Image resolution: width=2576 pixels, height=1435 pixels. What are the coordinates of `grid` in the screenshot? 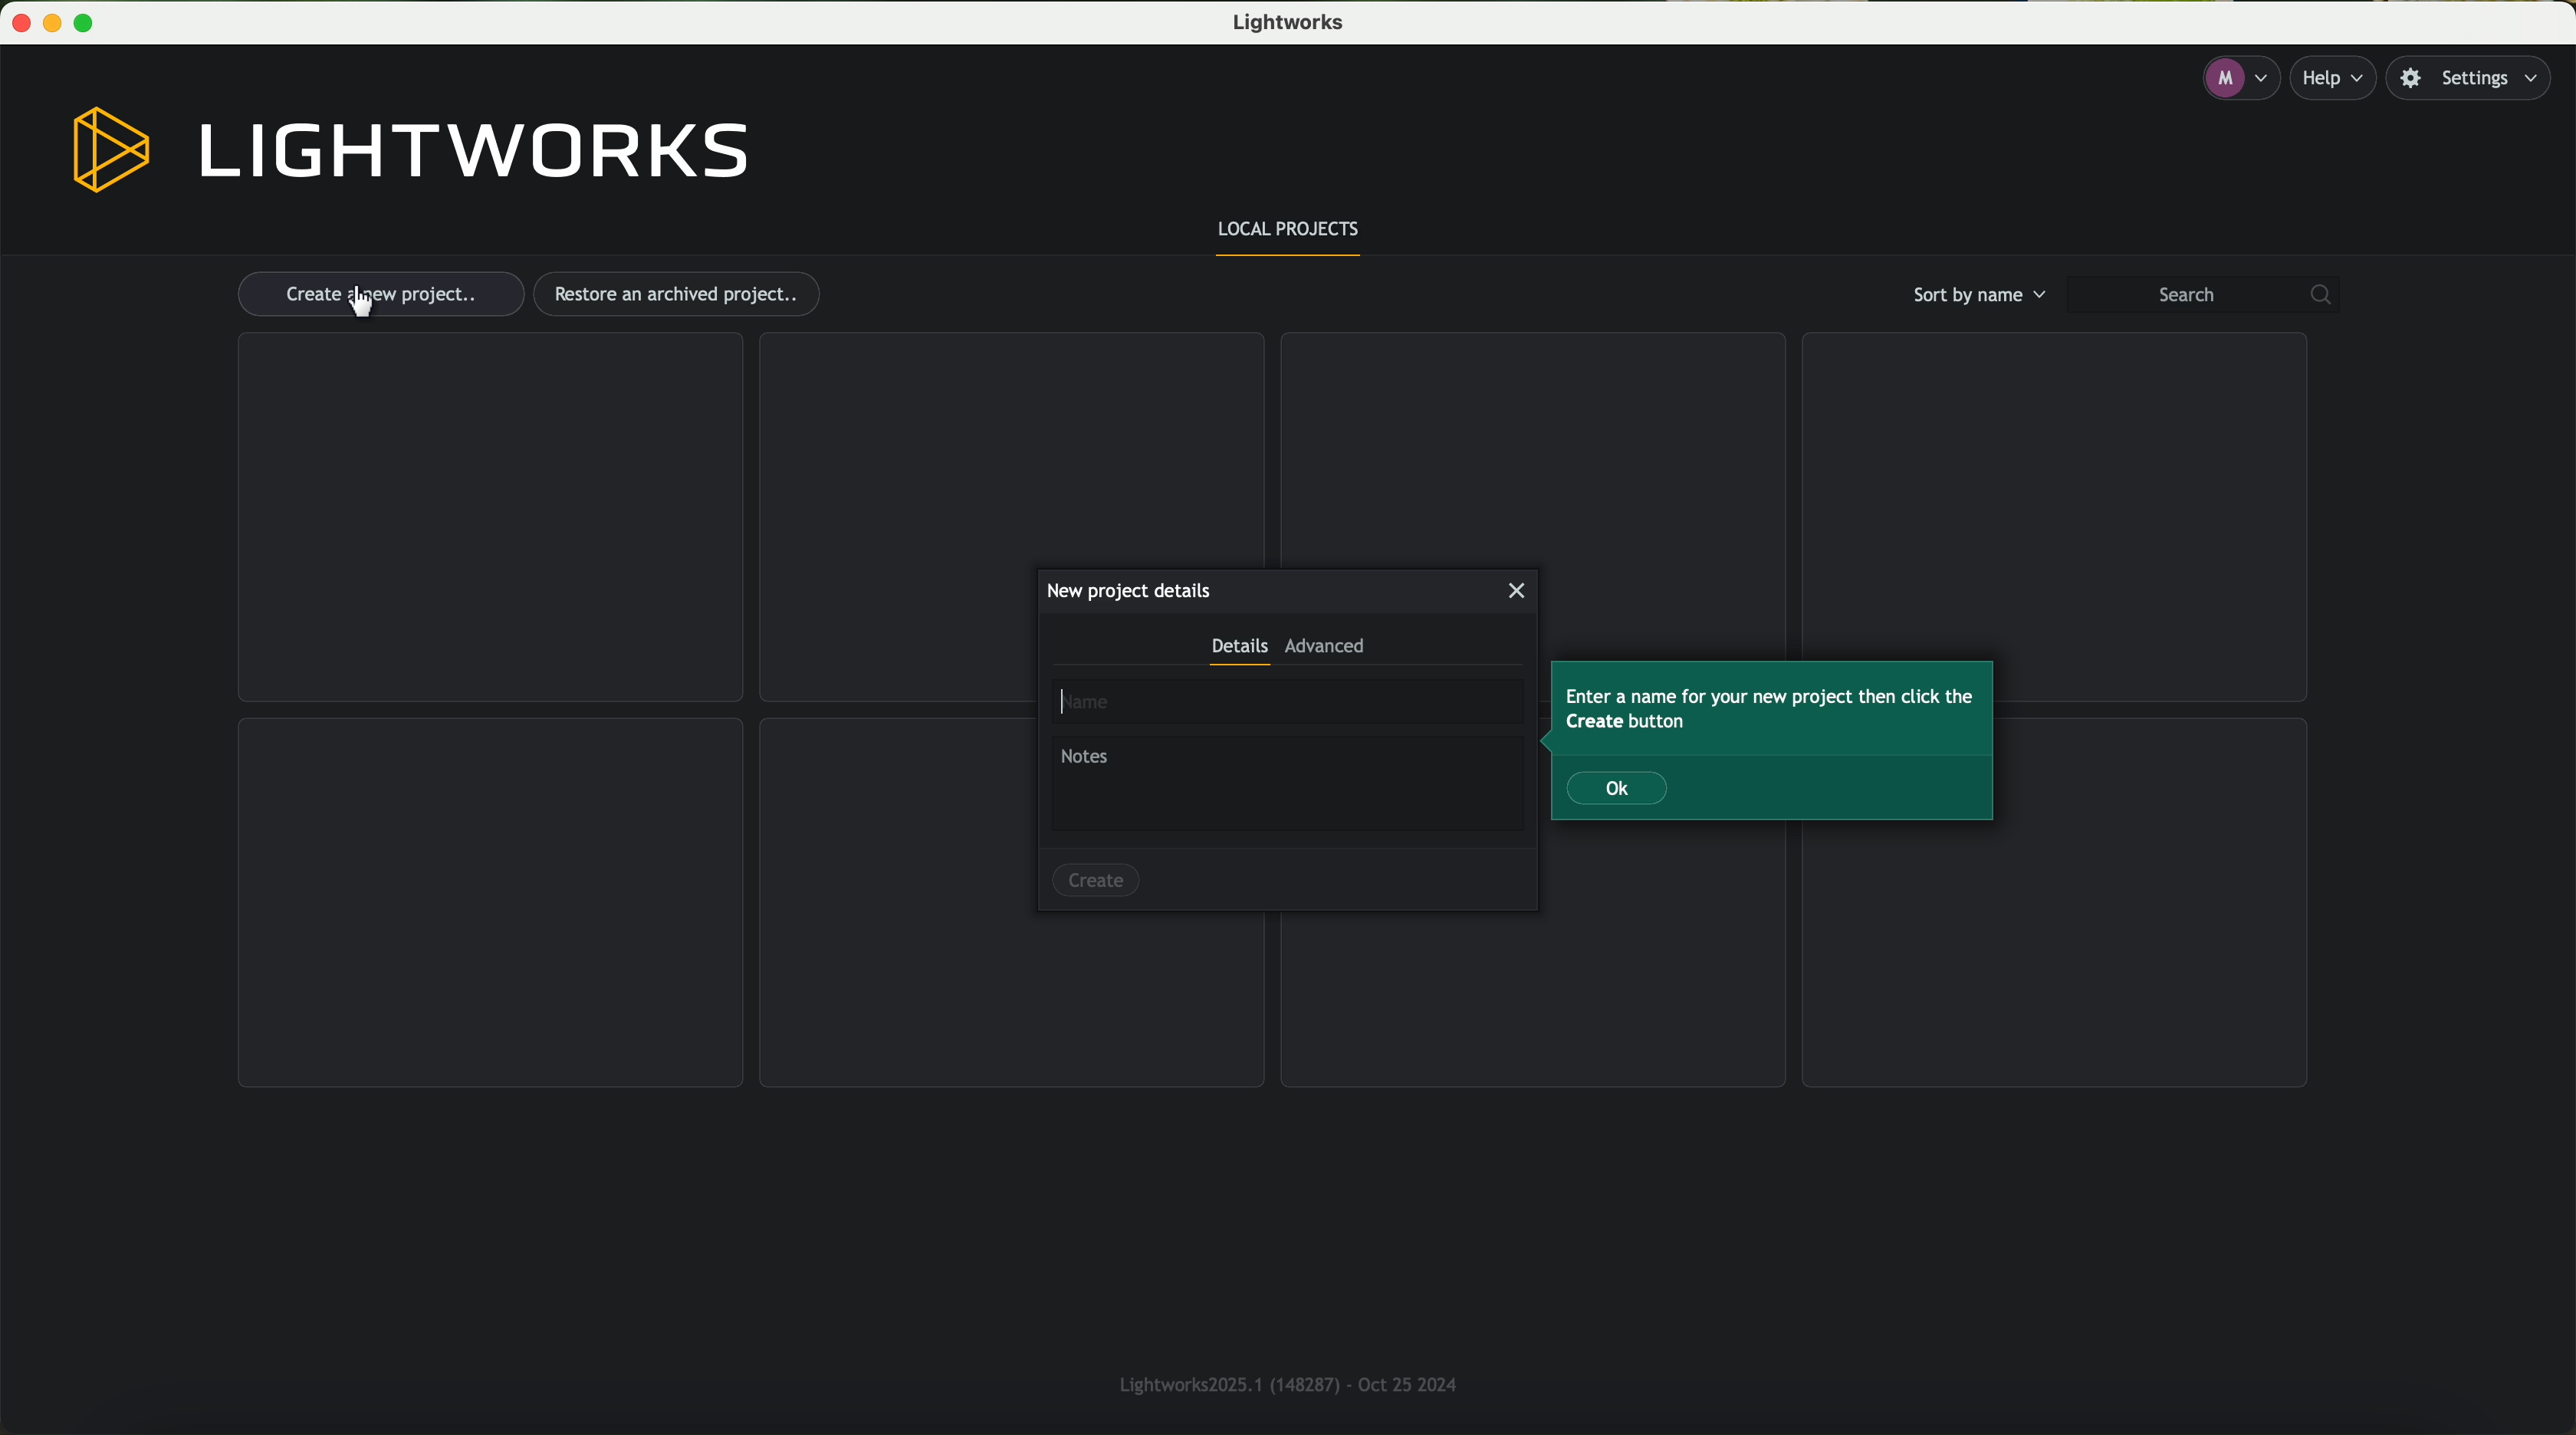 It's located at (1529, 444).